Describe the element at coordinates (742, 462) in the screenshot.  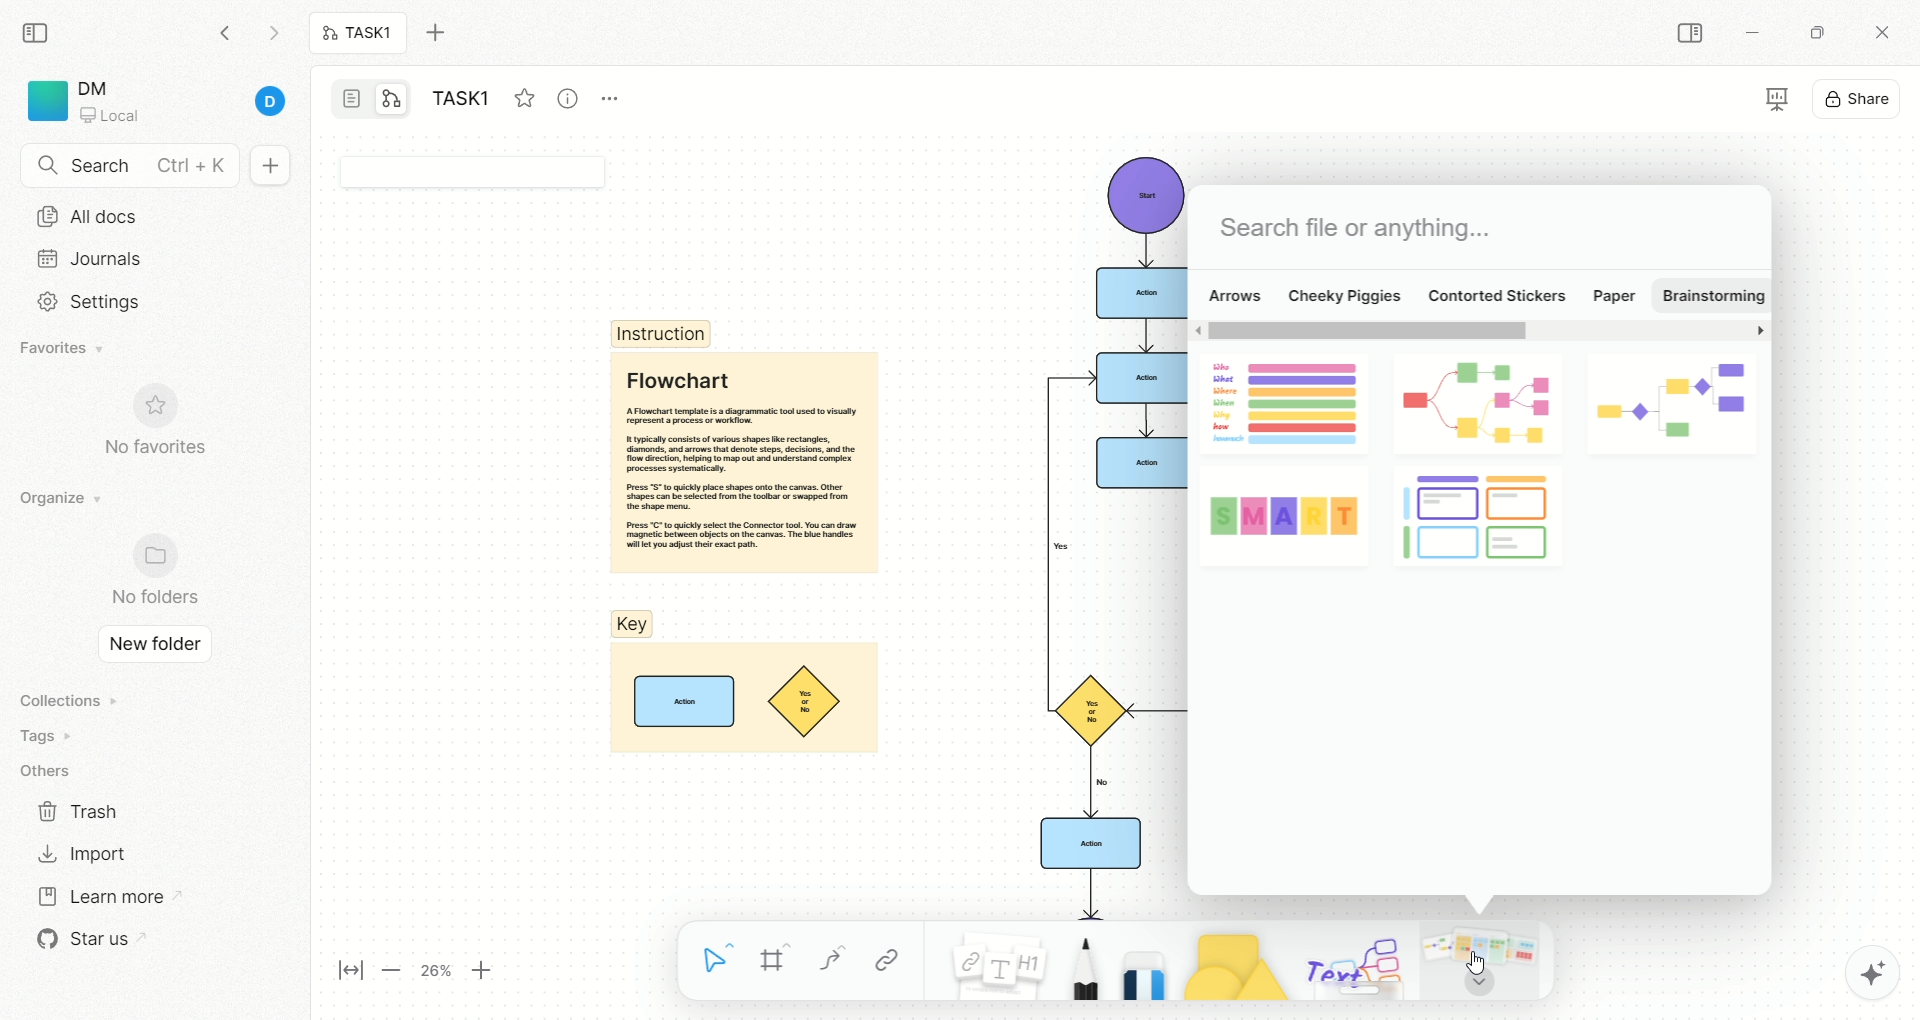
I see `flowchart instructions` at that location.